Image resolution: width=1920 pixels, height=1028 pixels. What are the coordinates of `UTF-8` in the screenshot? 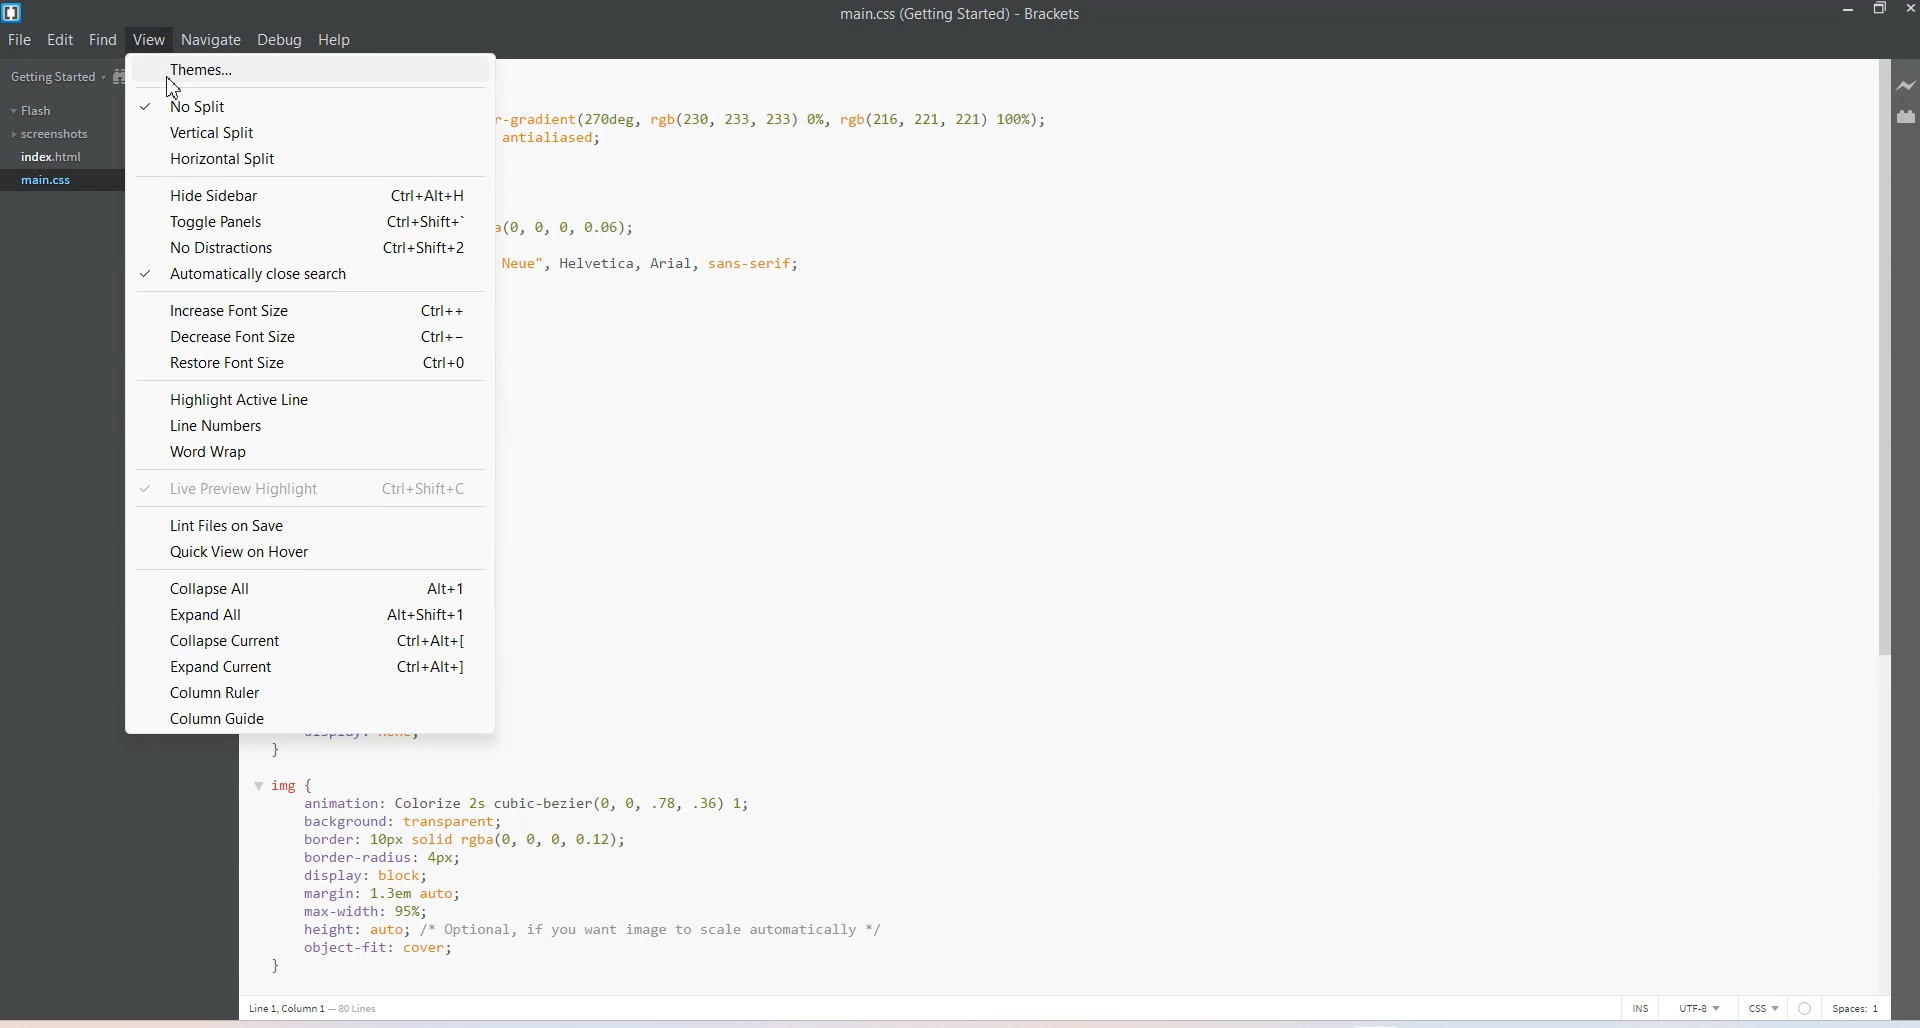 It's located at (1701, 1008).